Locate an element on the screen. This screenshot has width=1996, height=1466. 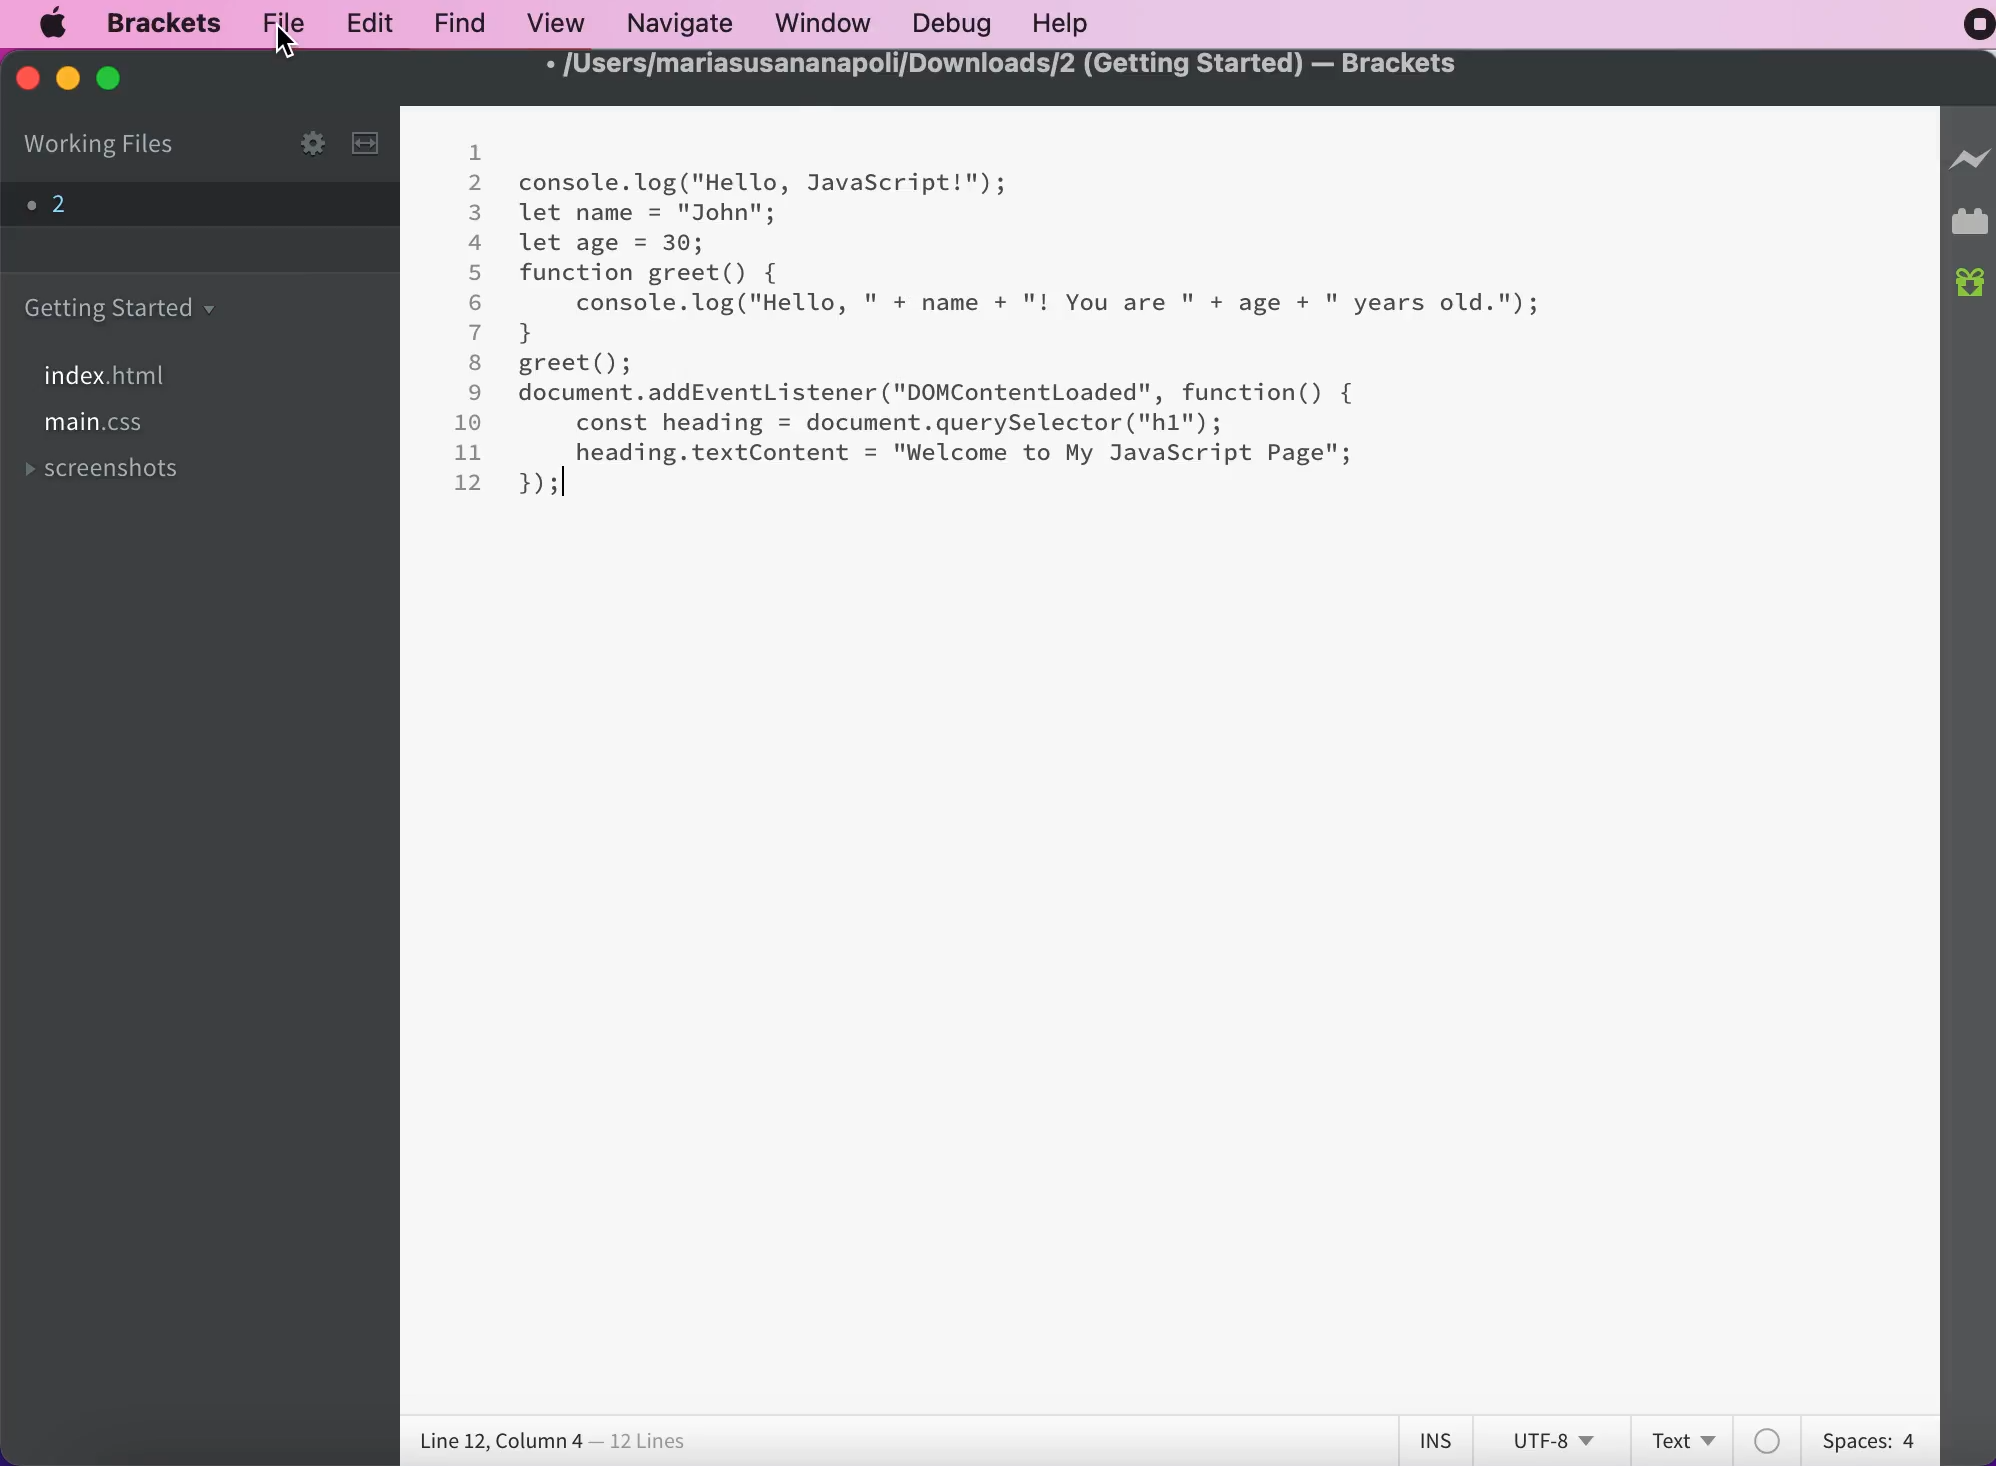
2 is located at coordinates (171, 205).